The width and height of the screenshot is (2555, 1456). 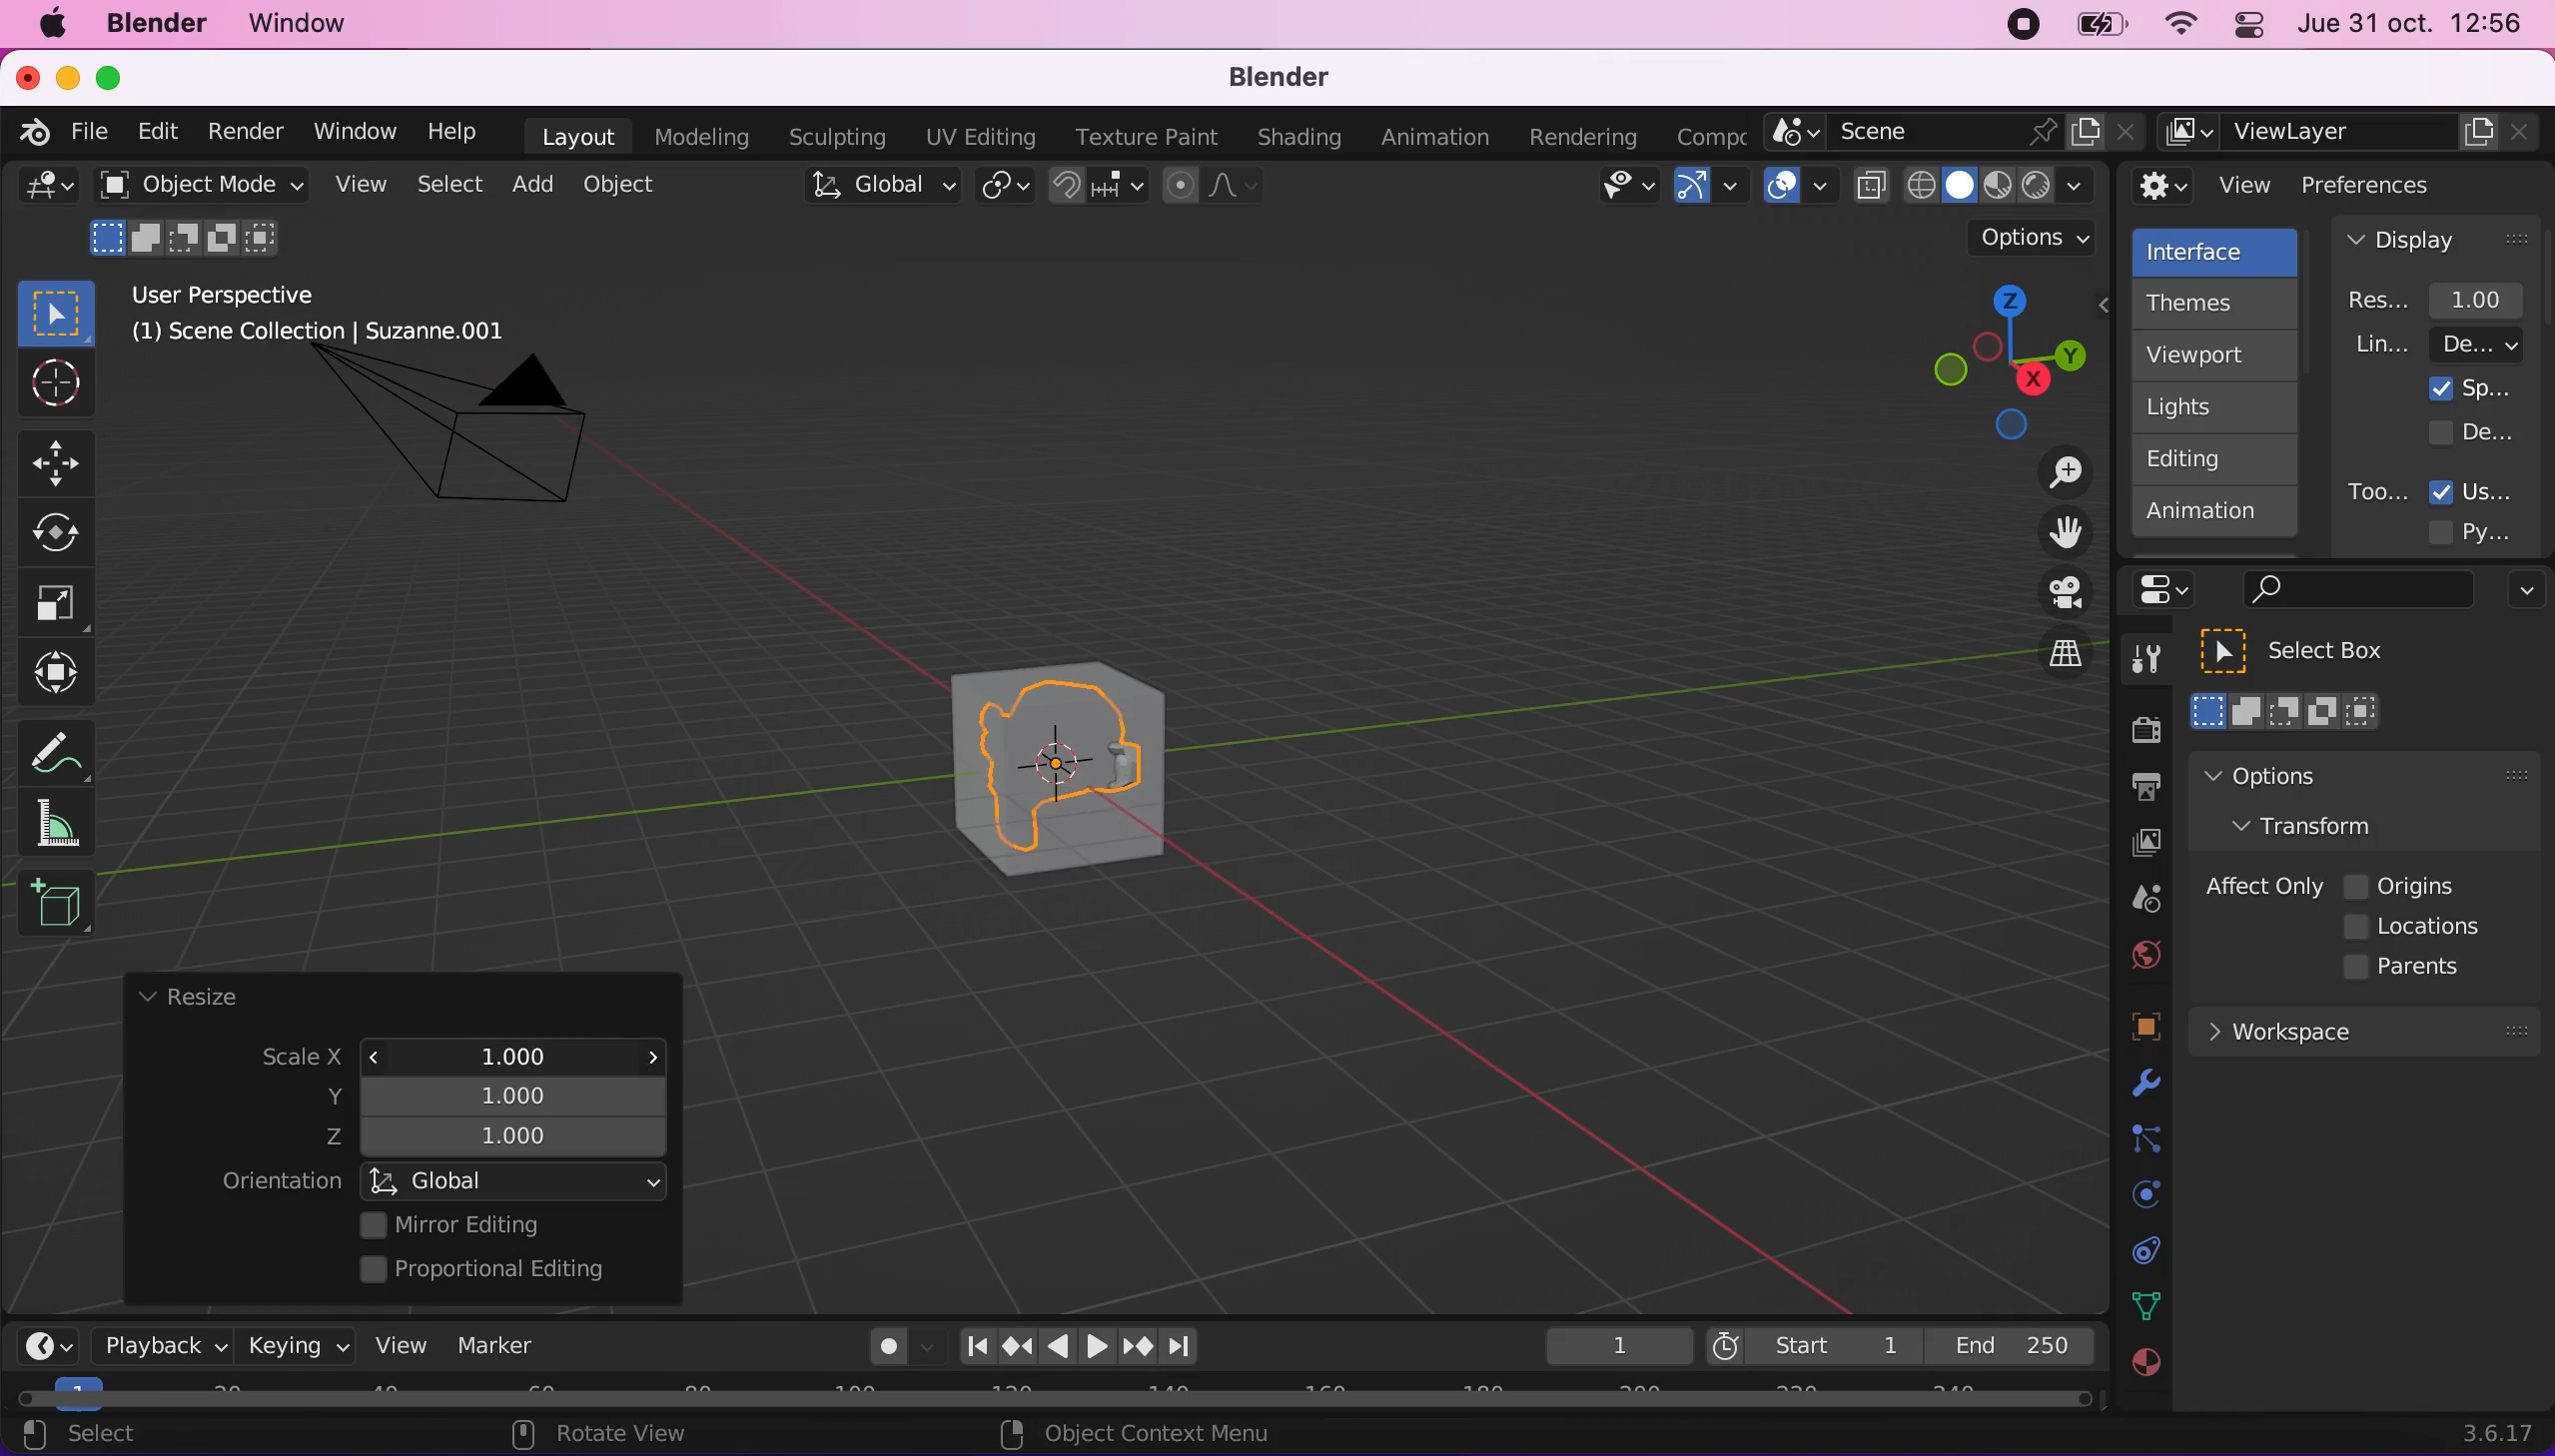 I want to click on parents, so click(x=2412, y=968).